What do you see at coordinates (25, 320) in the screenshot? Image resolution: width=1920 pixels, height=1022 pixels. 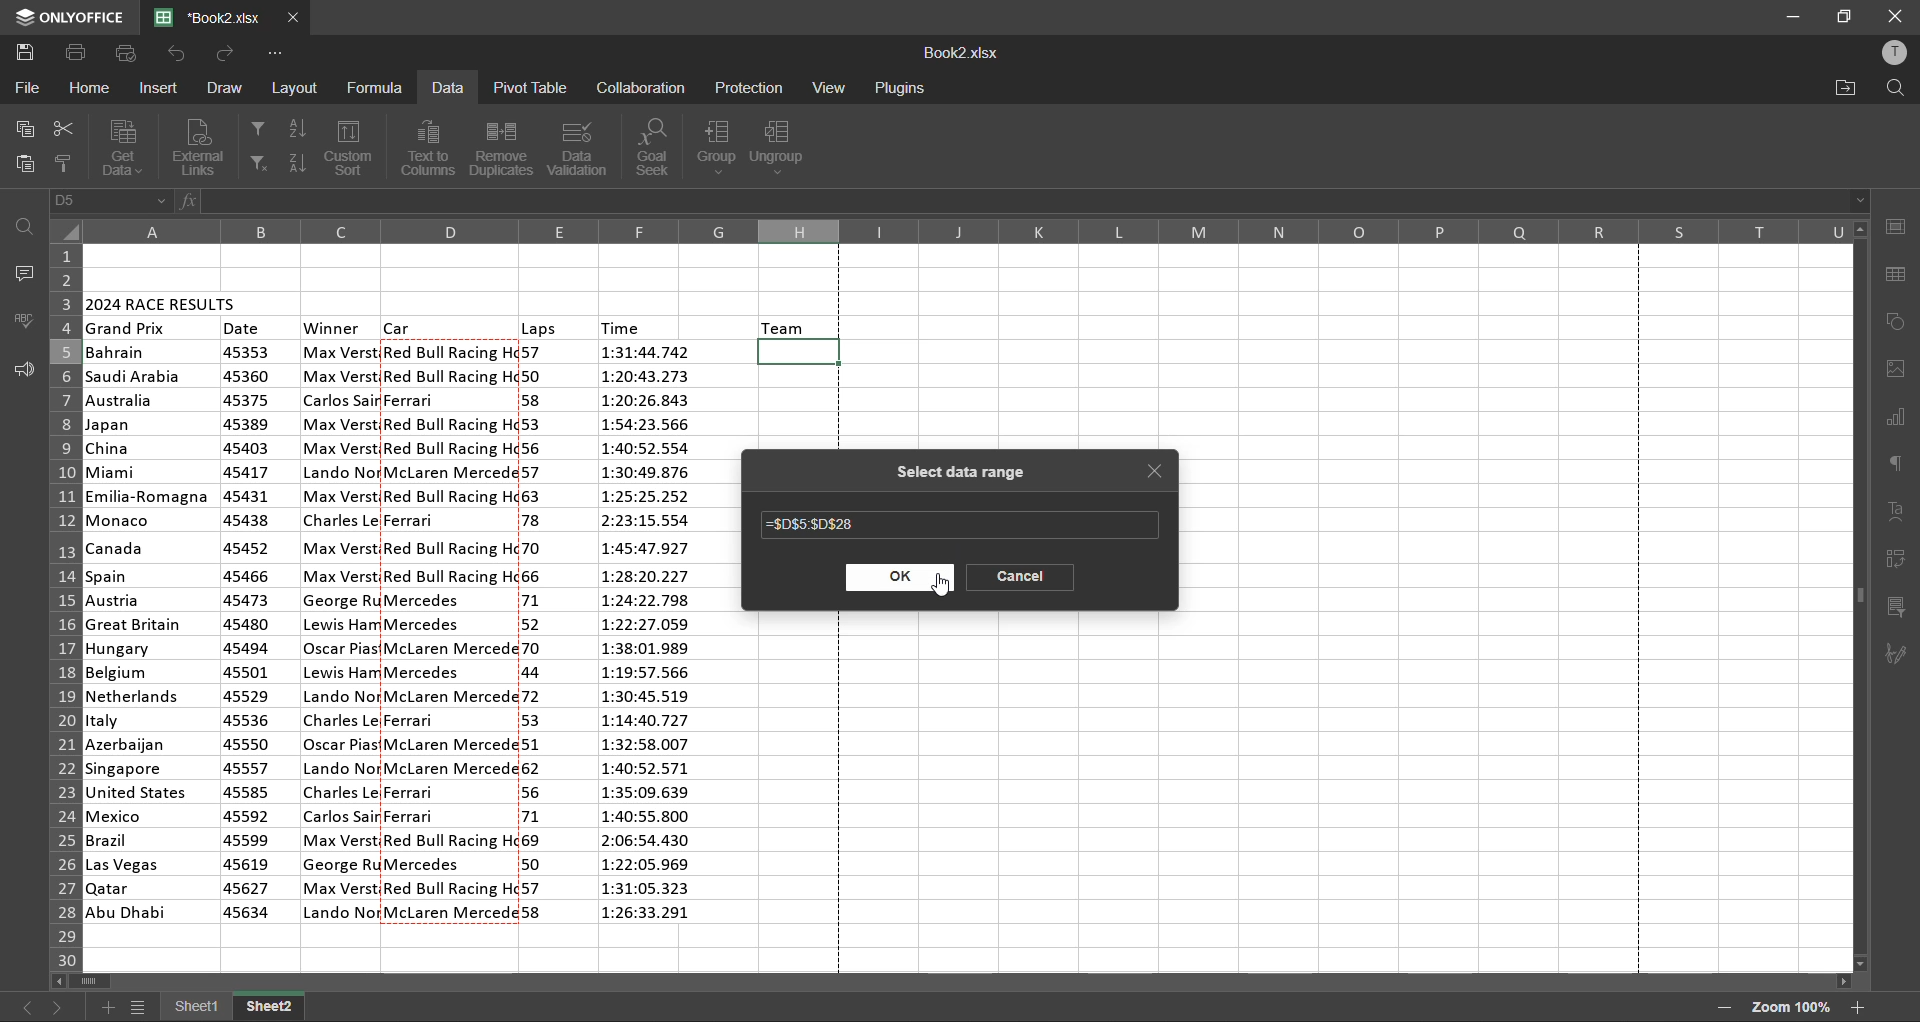 I see `spellcheck` at bounding box center [25, 320].